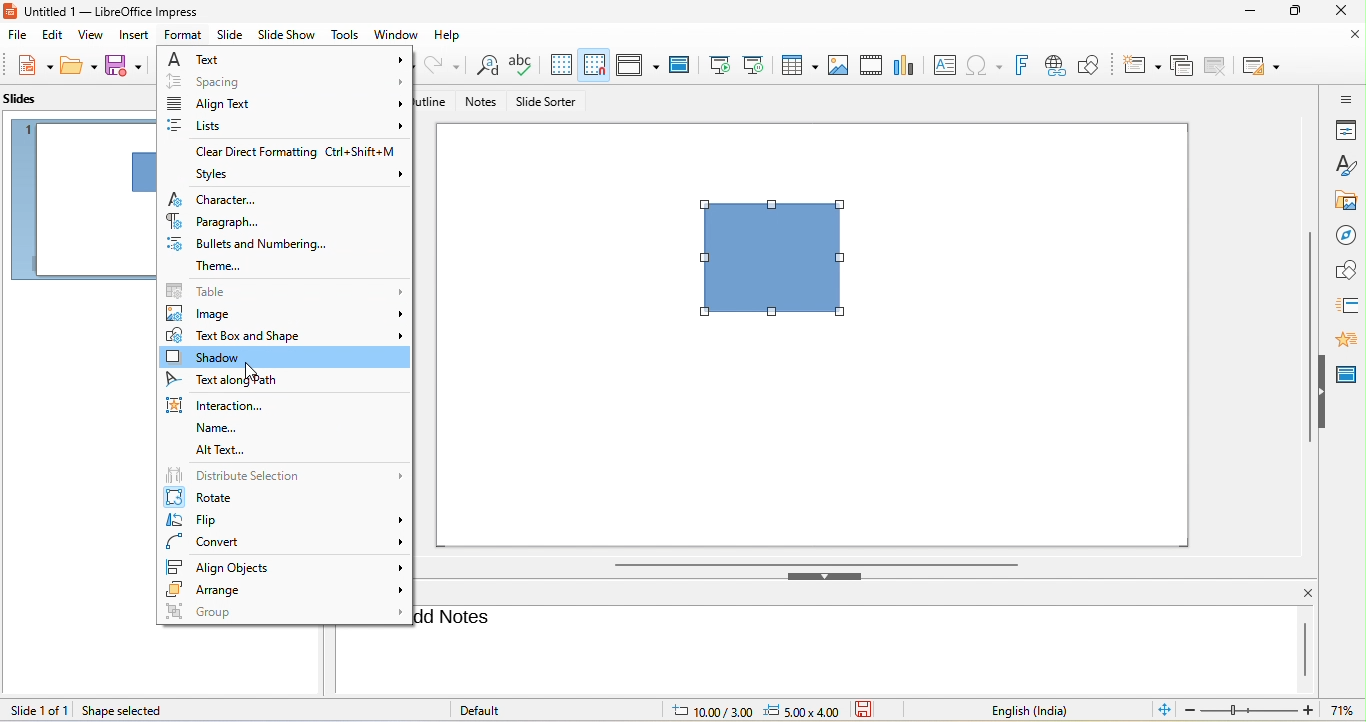 This screenshot has width=1366, height=722. What do you see at coordinates (757, 63) in the screenshot?
I see `start from current slide` at bounding box center [757, 63].